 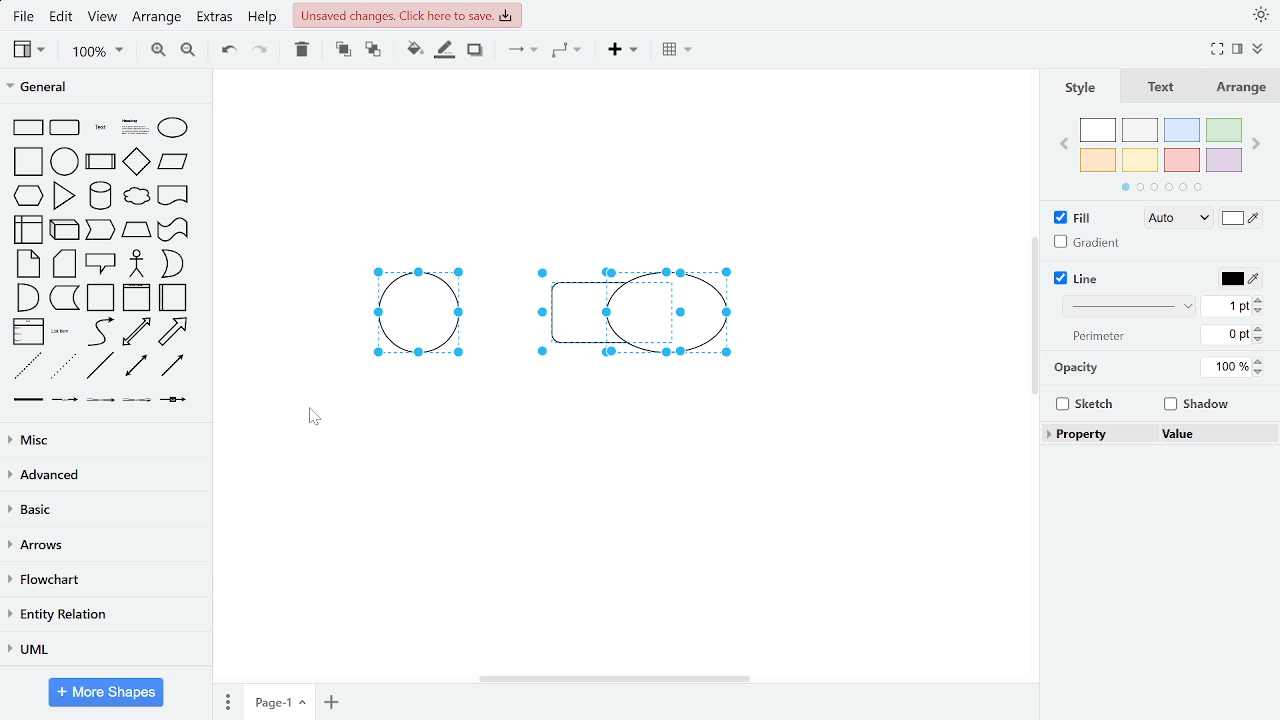 What do you see at coordinates (331, 701) in the screenshot?
I see `insert page` at bounding box center [331, 701].